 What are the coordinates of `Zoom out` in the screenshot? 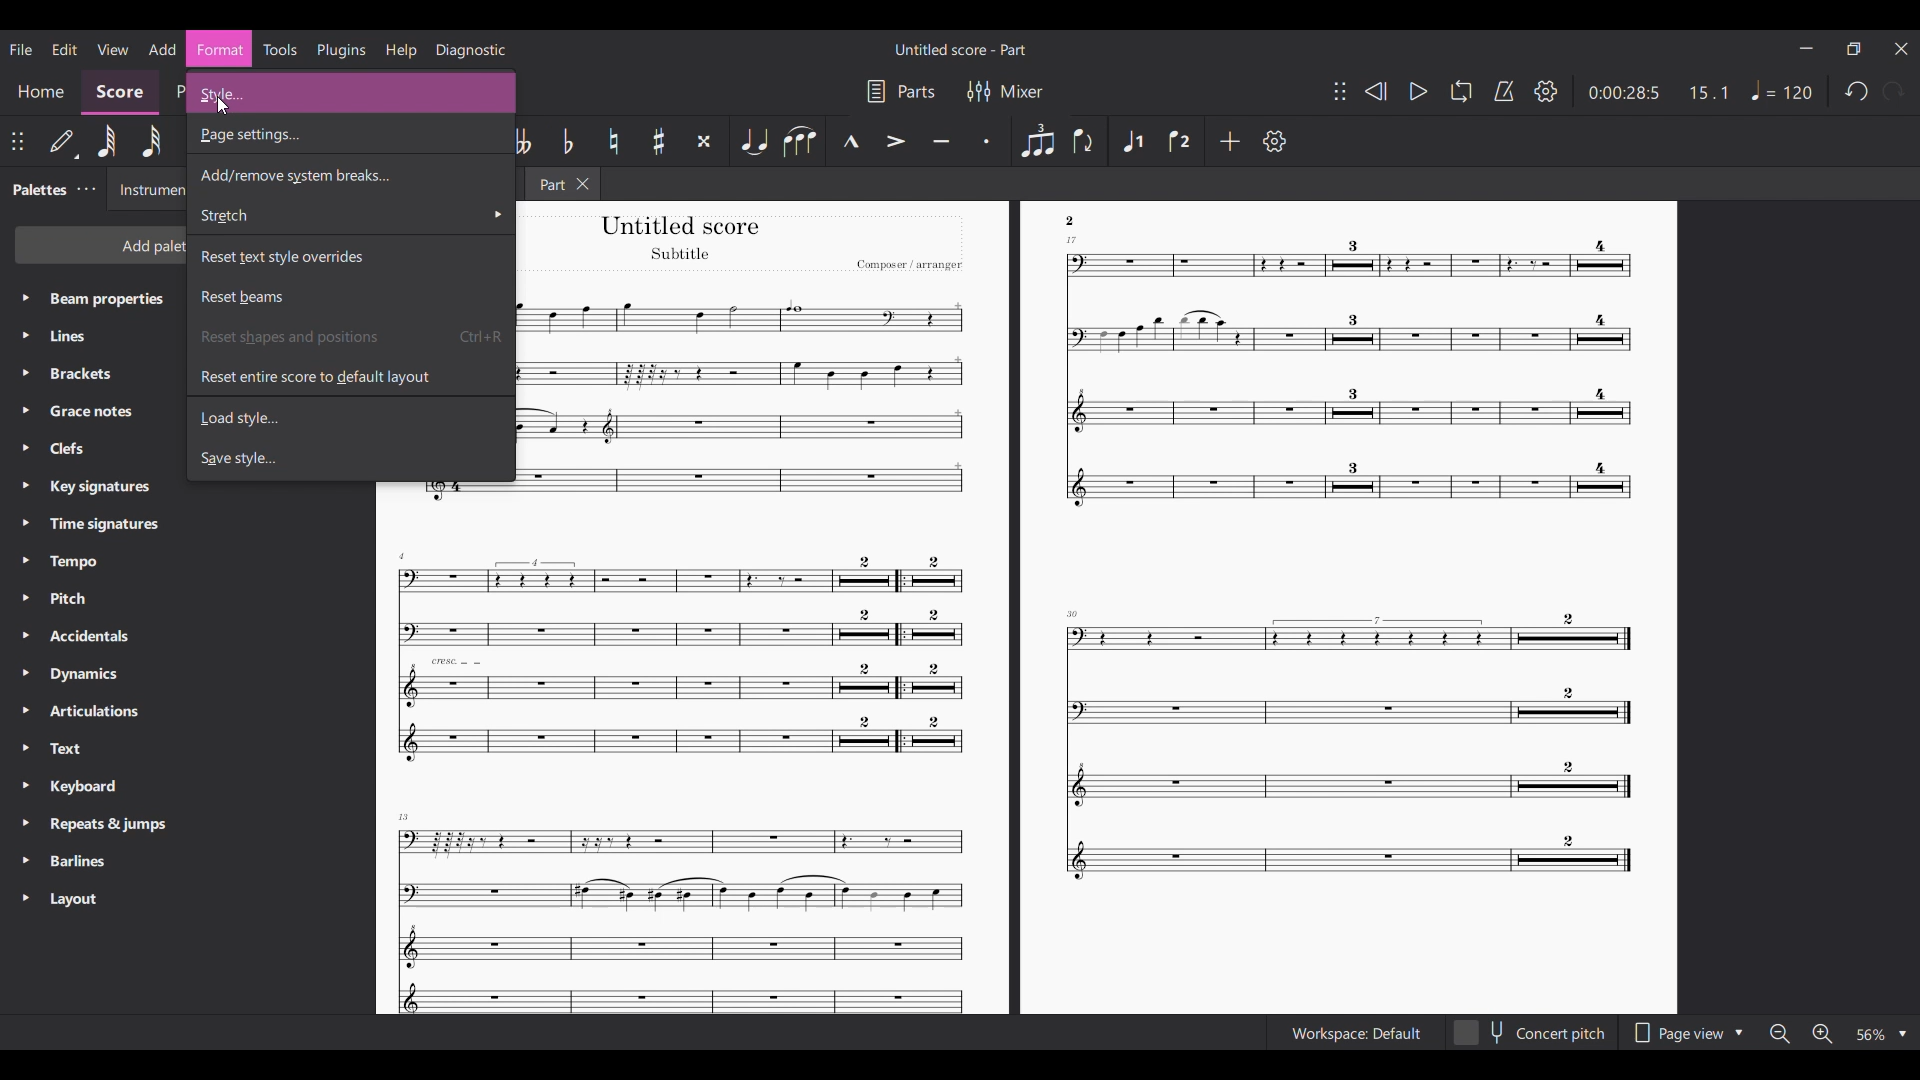 It's located at (1780, 1034).